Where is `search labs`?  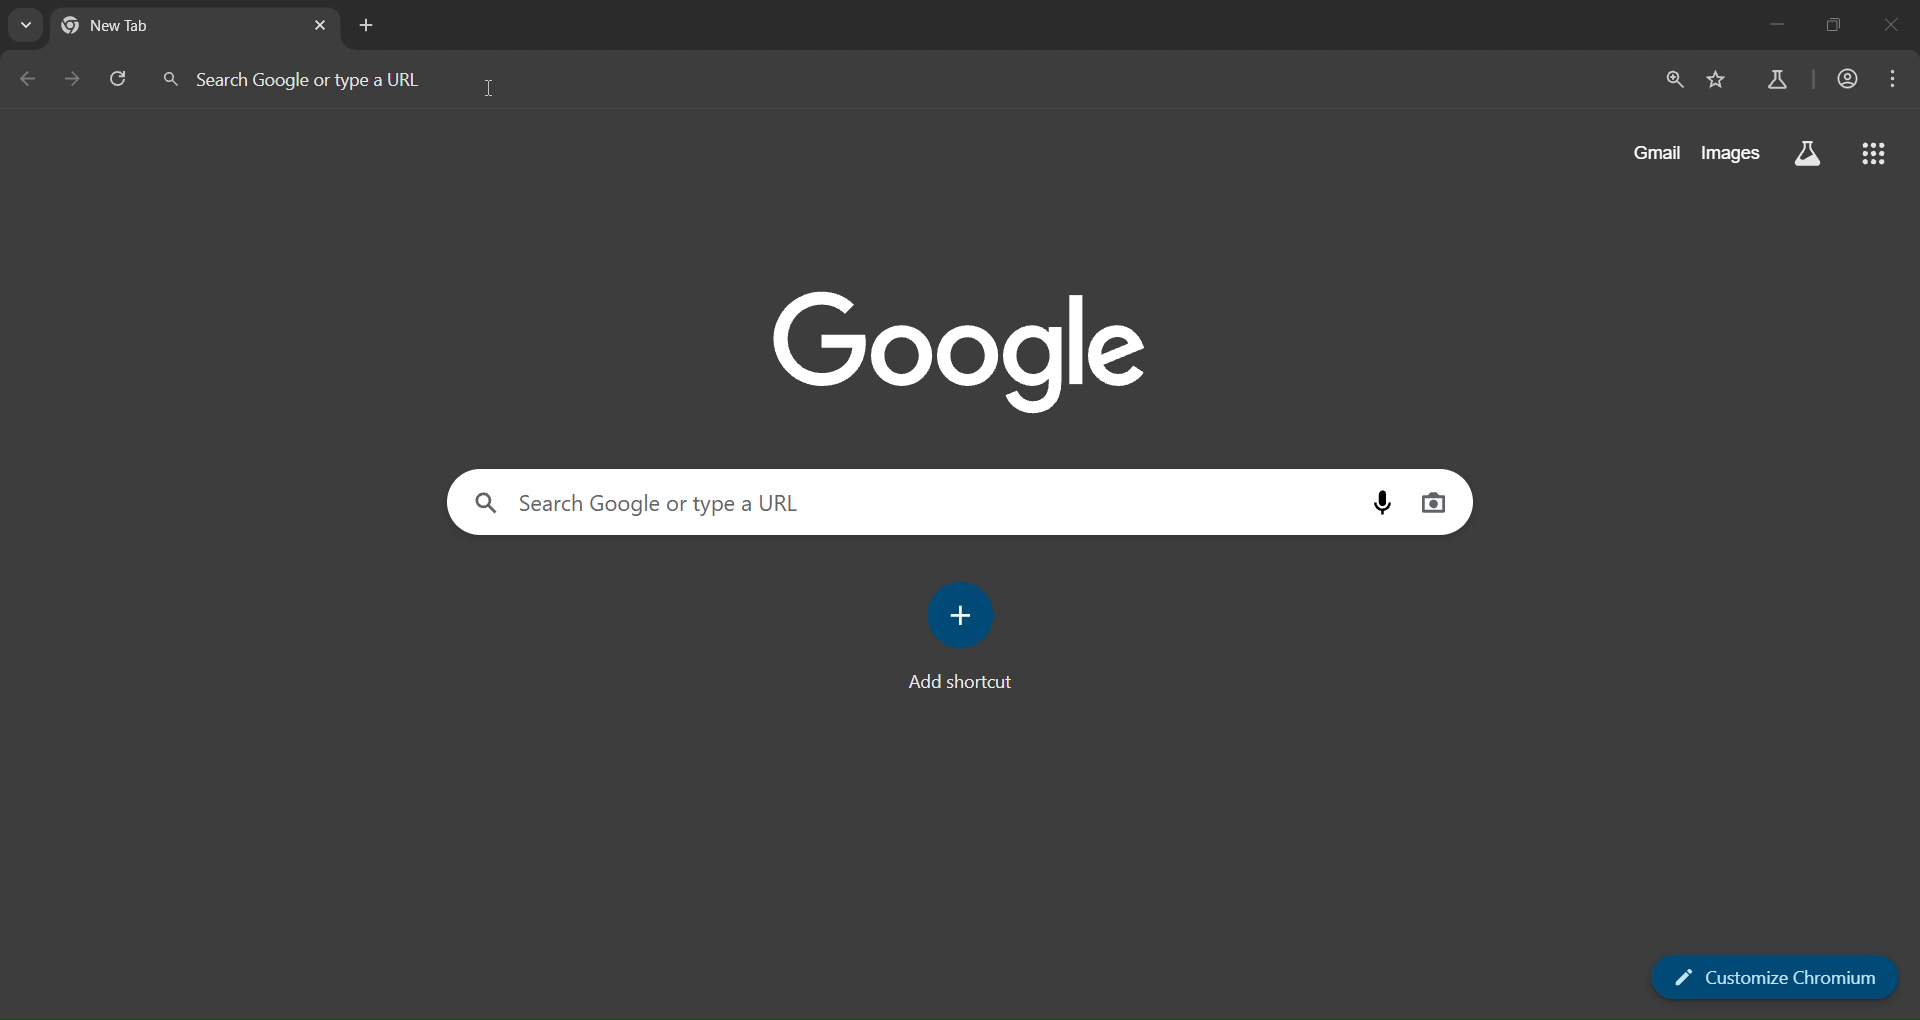
search labs is located at coordinates (1809, 157).